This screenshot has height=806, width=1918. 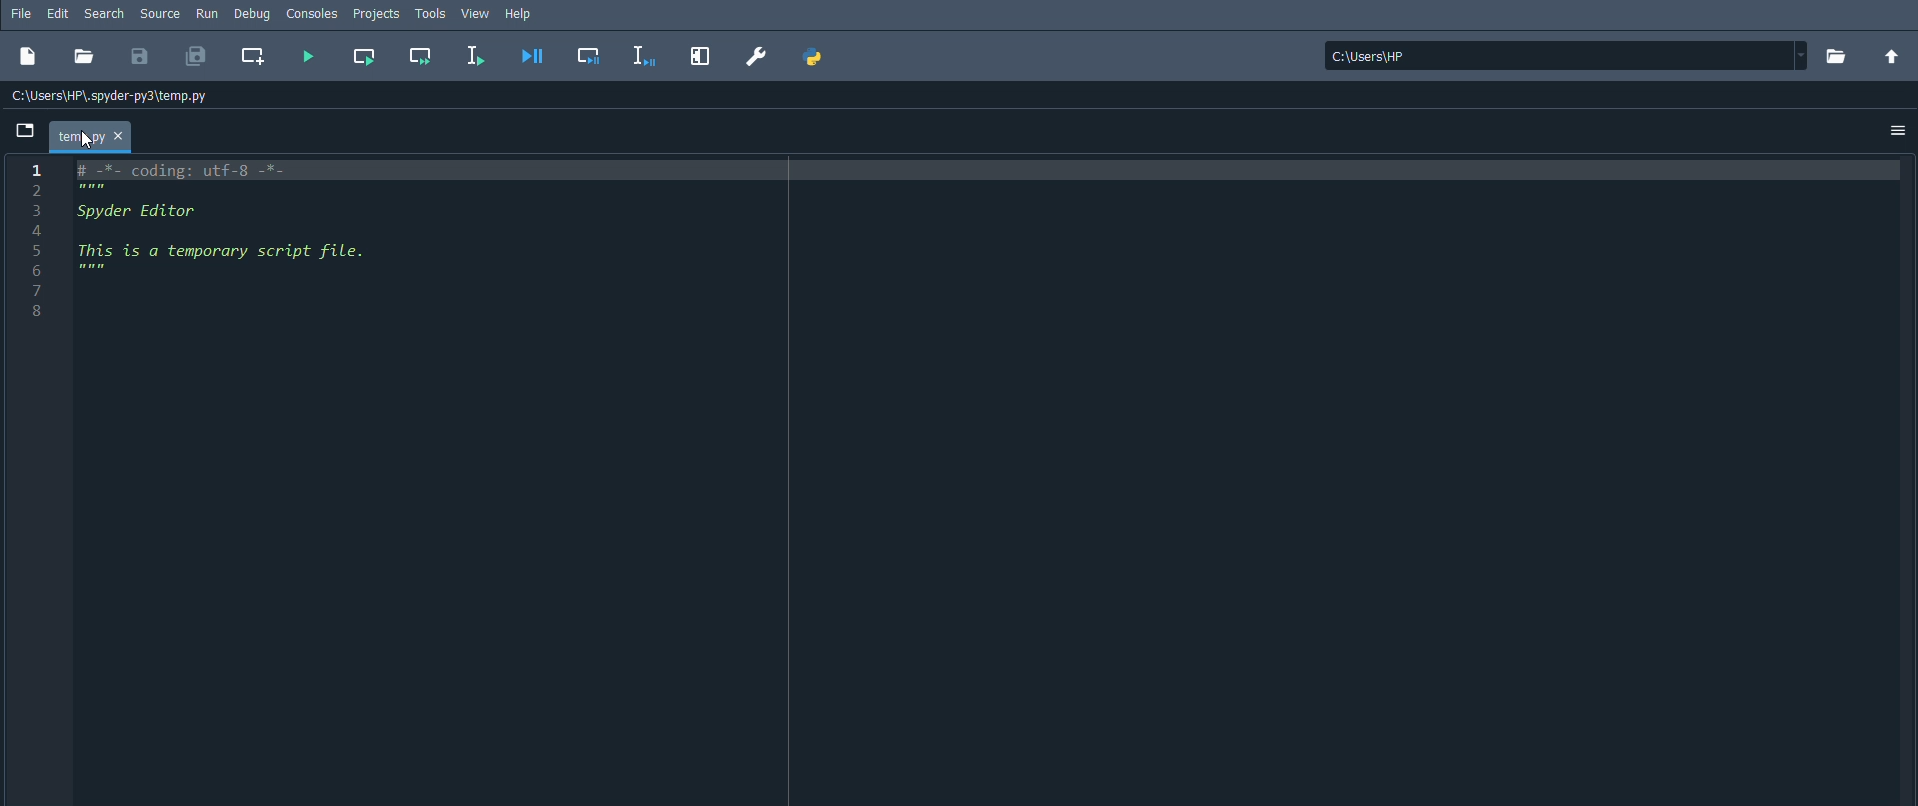 I want to click on Run, so click(x=207, y=13).